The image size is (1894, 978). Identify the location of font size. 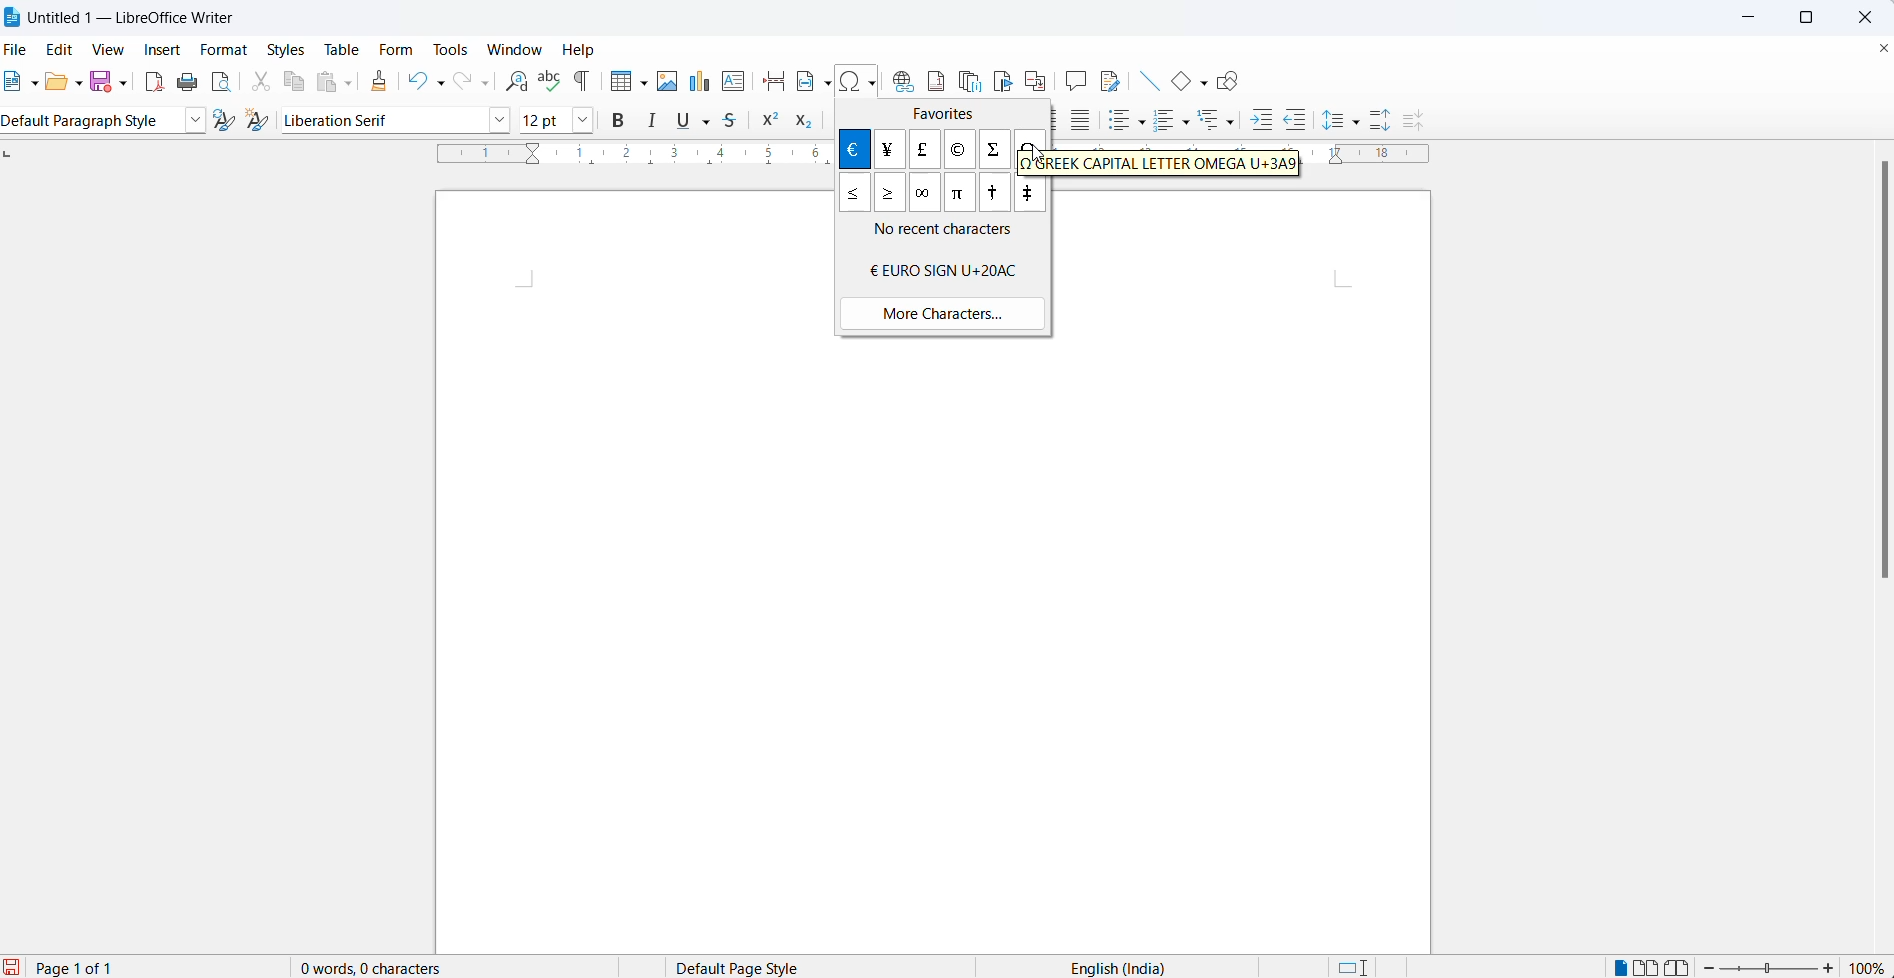
(544, 119).